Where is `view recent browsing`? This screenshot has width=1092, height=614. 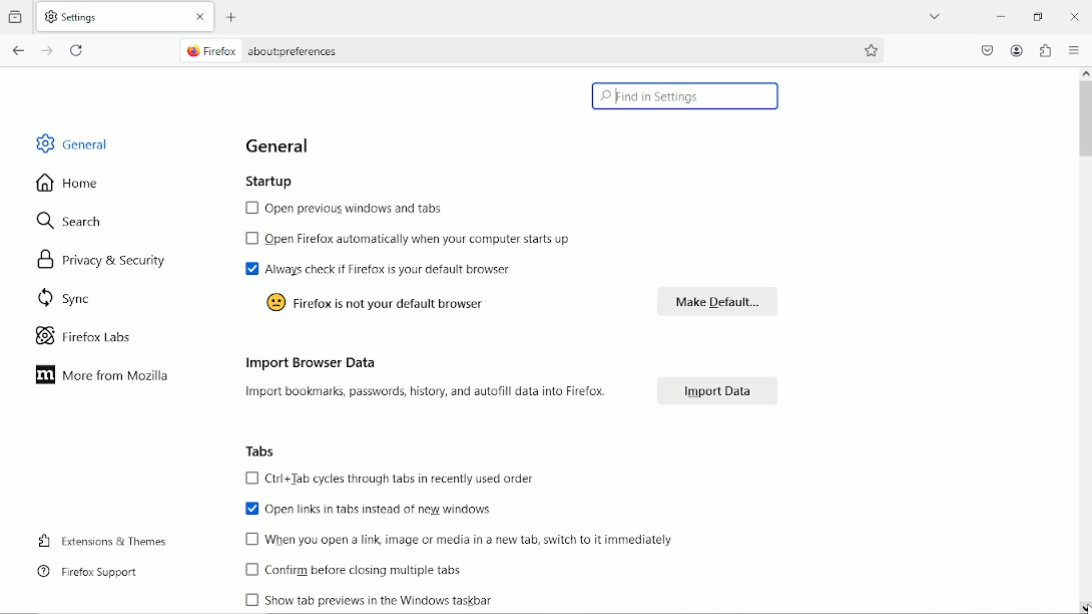
view recent browsing is located at coordinates (17, 18).